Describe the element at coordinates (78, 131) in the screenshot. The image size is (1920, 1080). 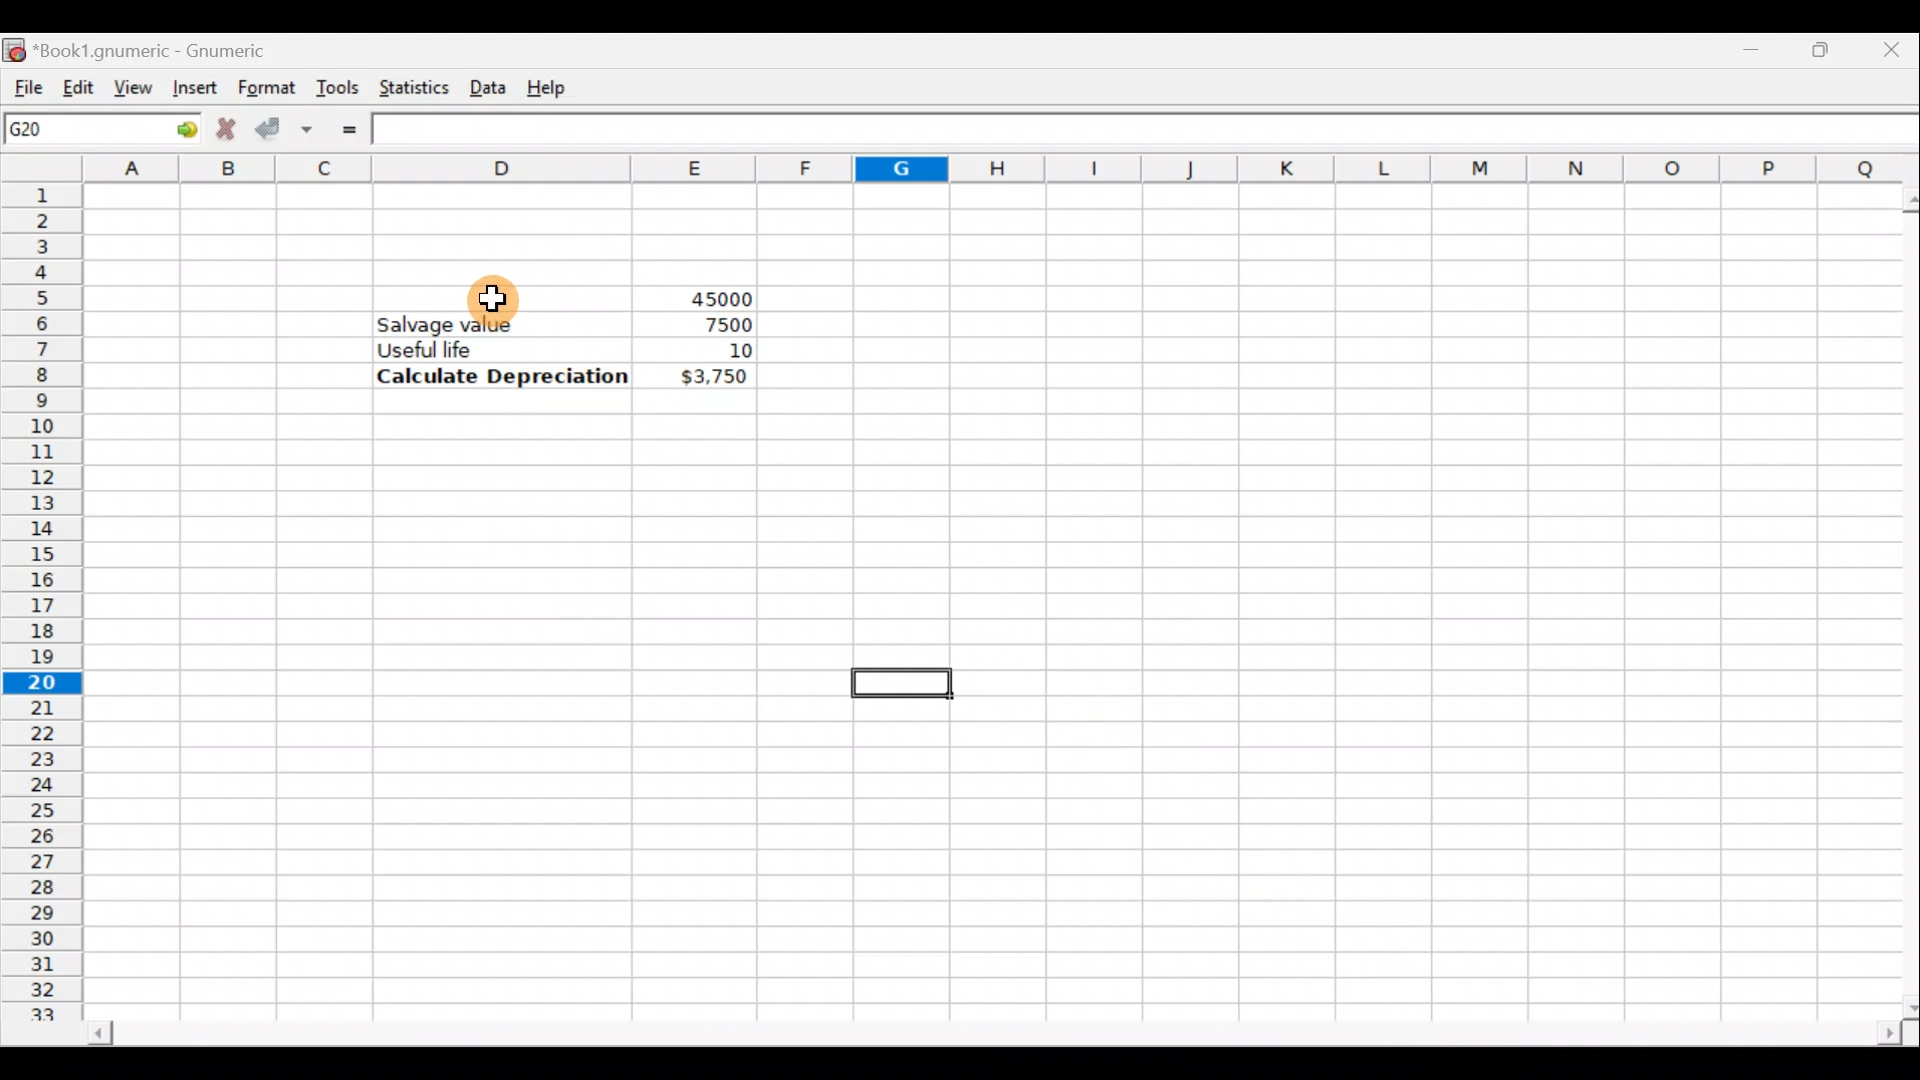
I see `Cell name G20` at that location.